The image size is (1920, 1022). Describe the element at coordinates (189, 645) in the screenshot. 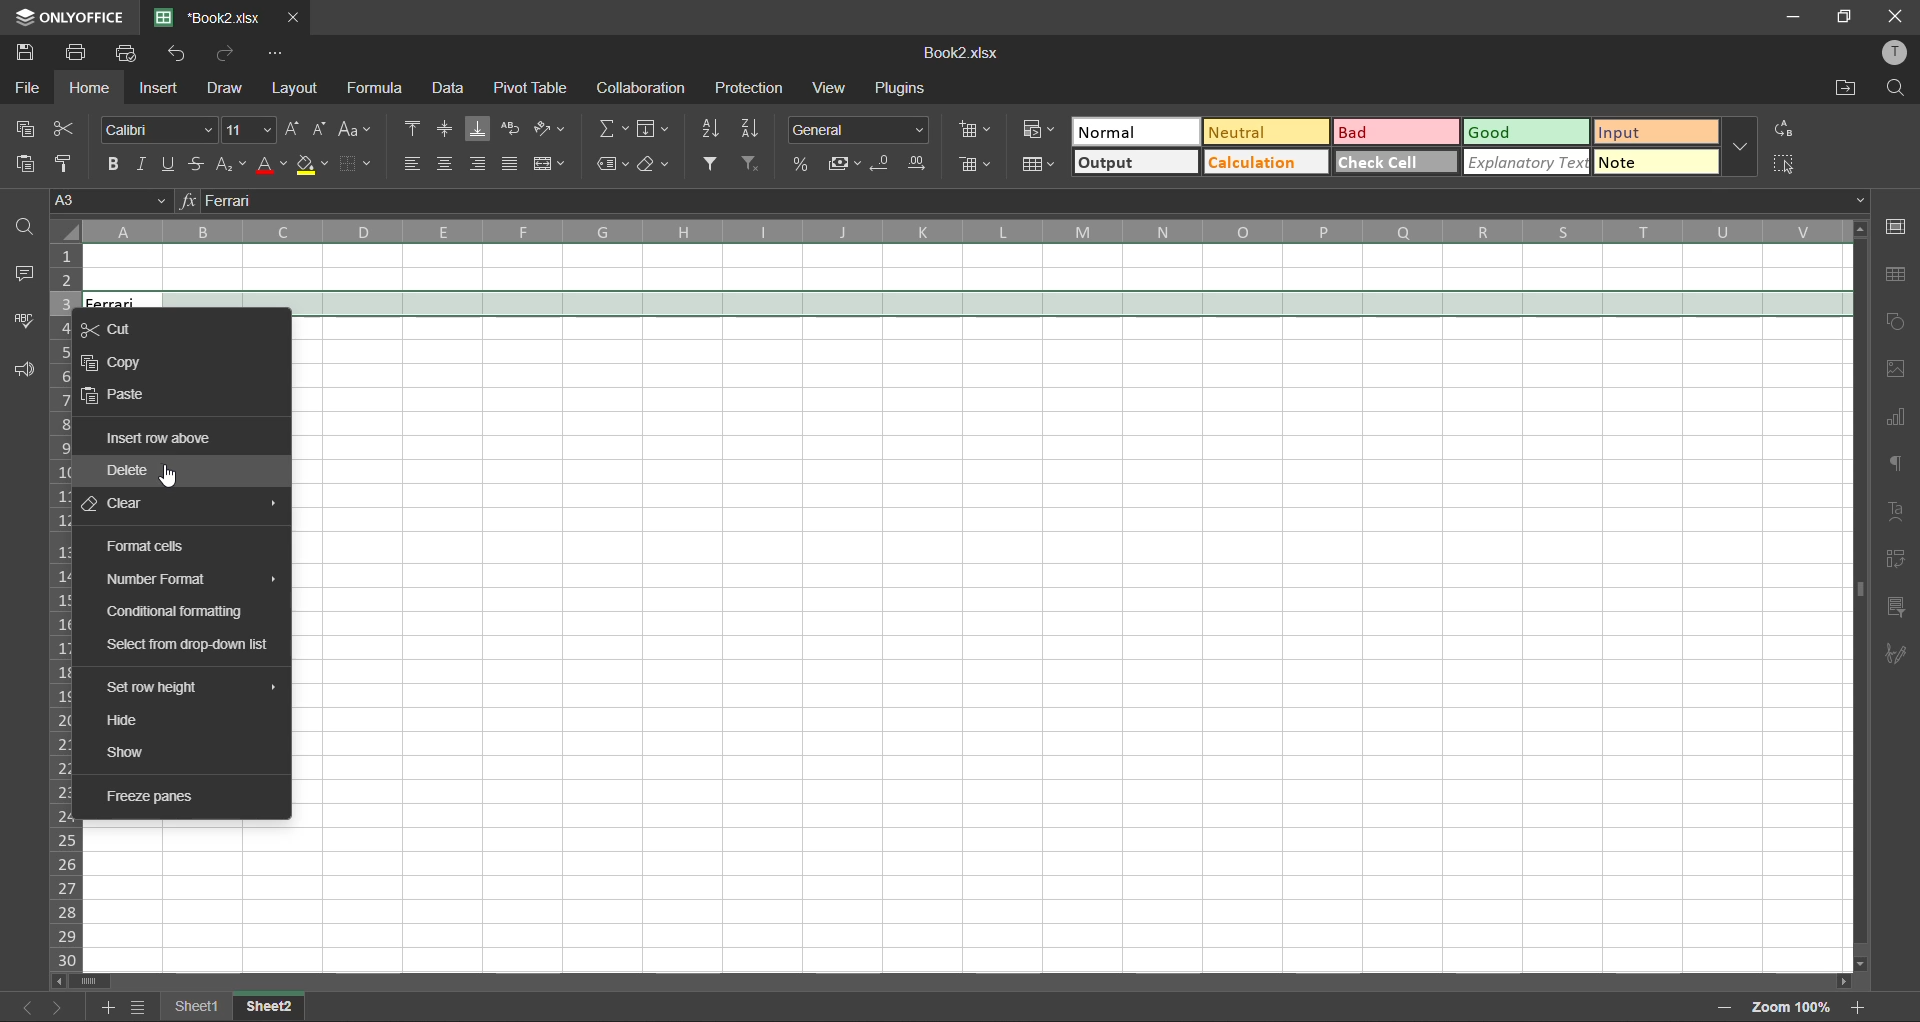

I see `select from drop down list` at that location.